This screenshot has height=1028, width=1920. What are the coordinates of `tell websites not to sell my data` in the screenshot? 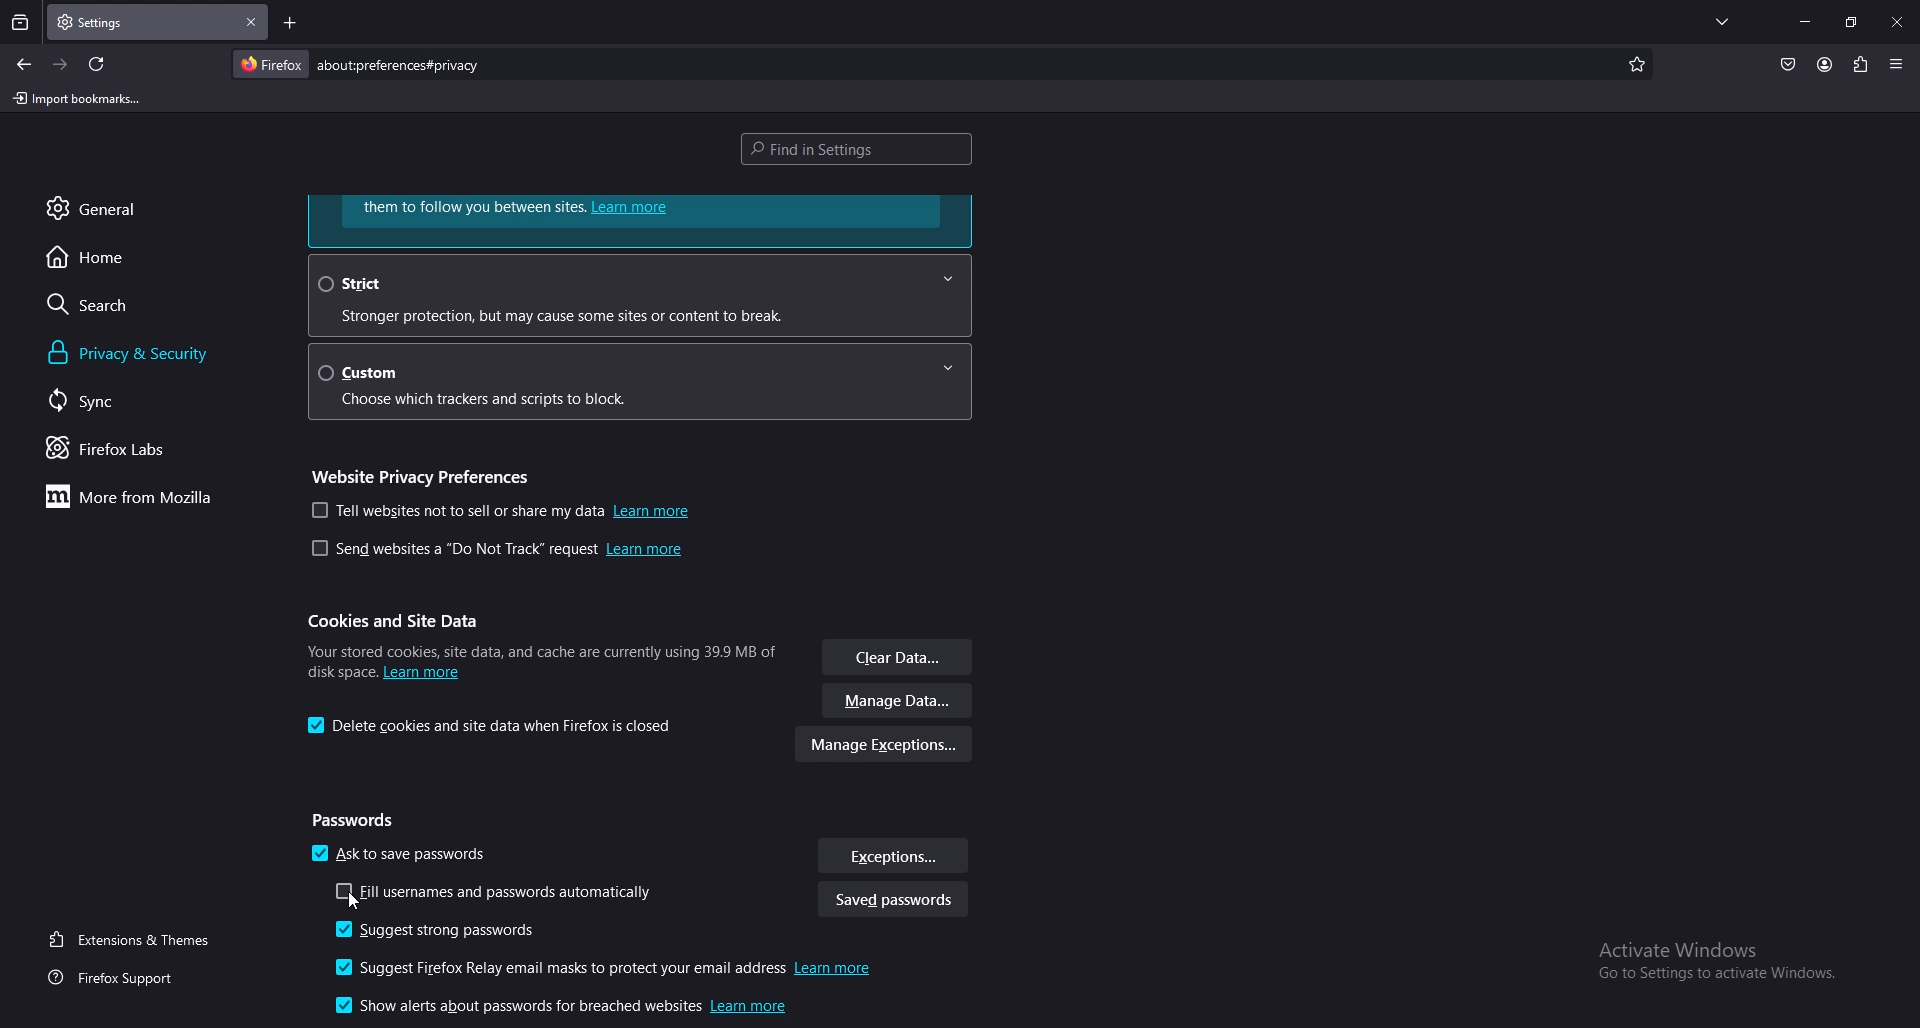 It's located at (502, 511).